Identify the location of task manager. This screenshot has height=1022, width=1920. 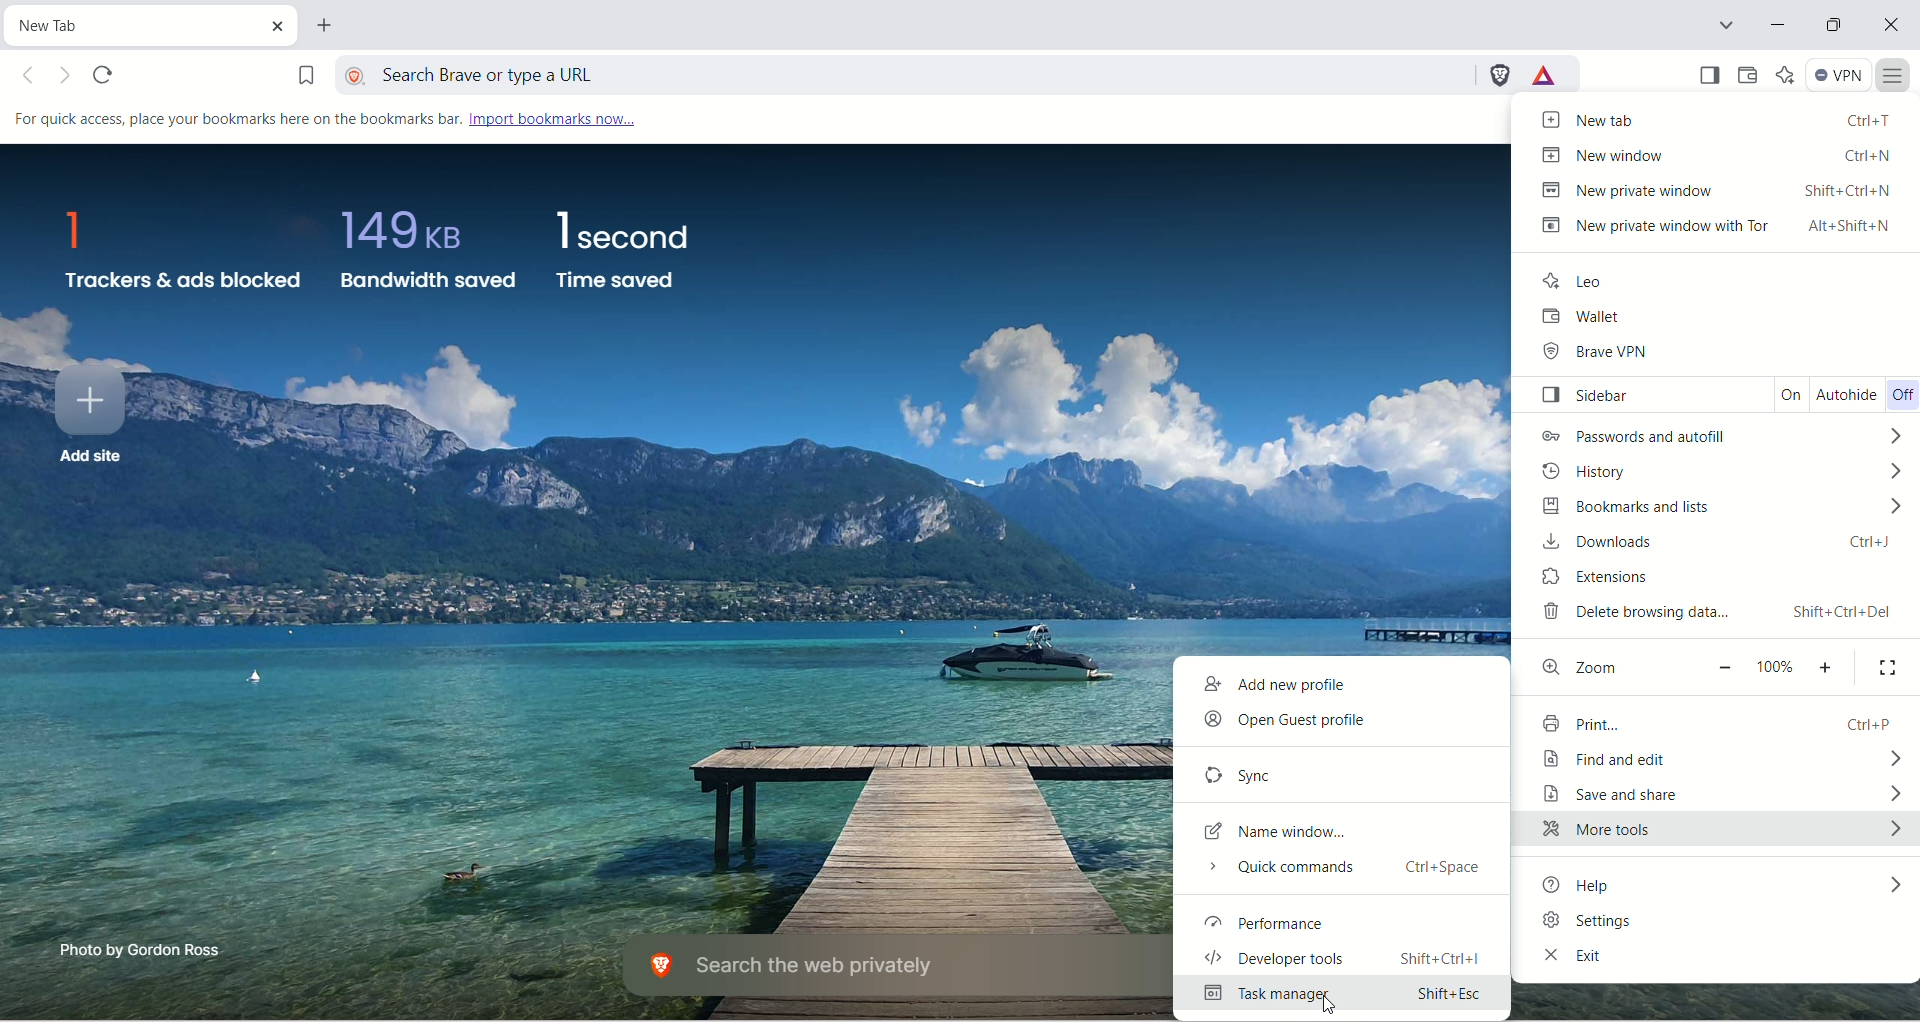
(1353, 999).